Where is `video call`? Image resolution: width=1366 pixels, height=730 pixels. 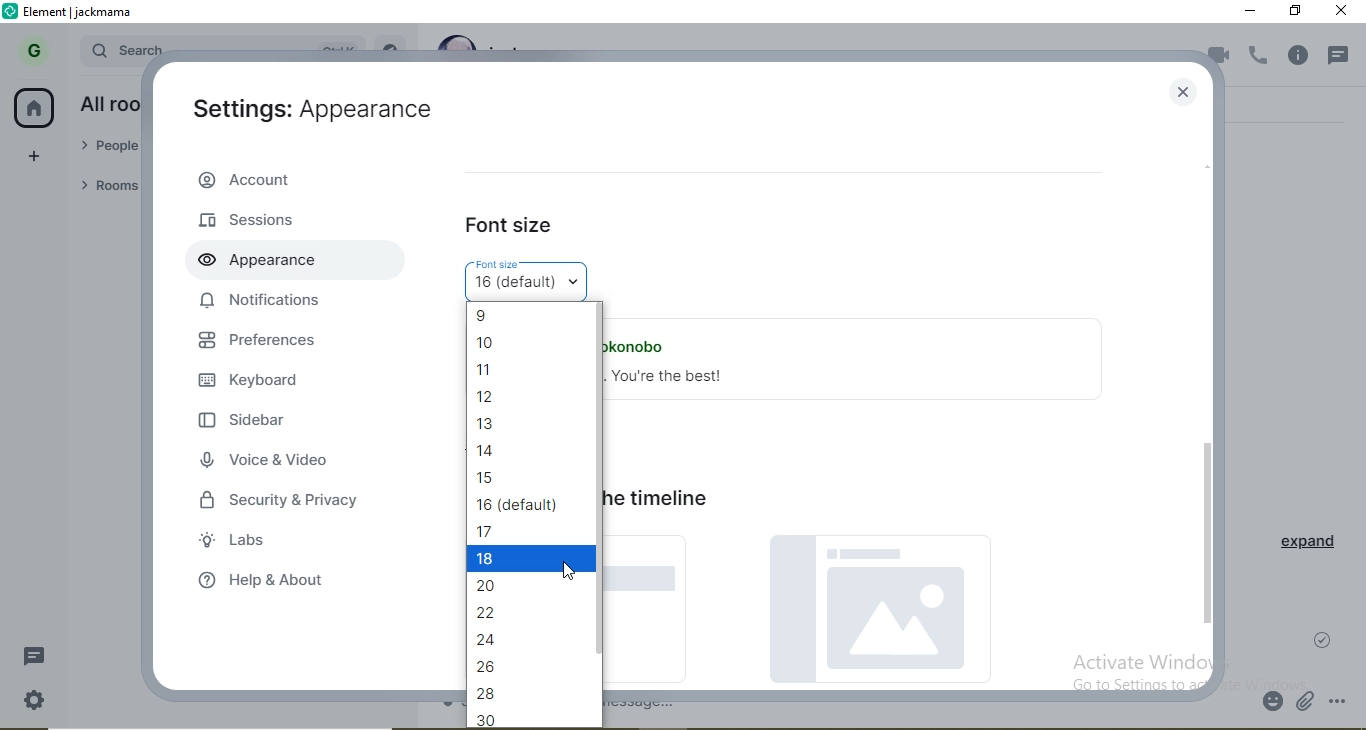 video call is located at coordinates (1217, 58).